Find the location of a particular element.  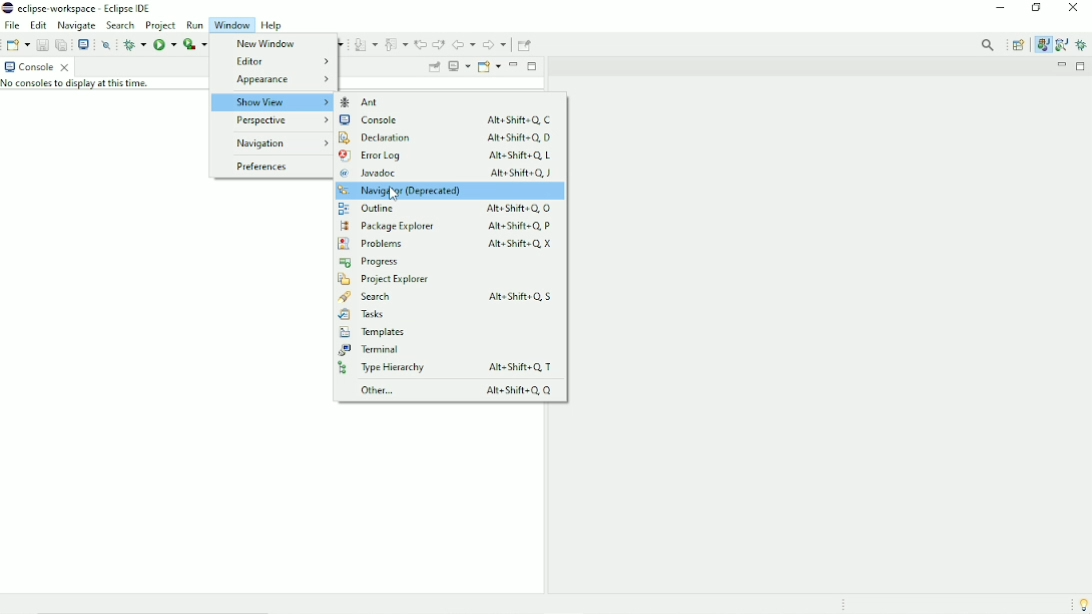

New Window is located at coordinates (263, 44).